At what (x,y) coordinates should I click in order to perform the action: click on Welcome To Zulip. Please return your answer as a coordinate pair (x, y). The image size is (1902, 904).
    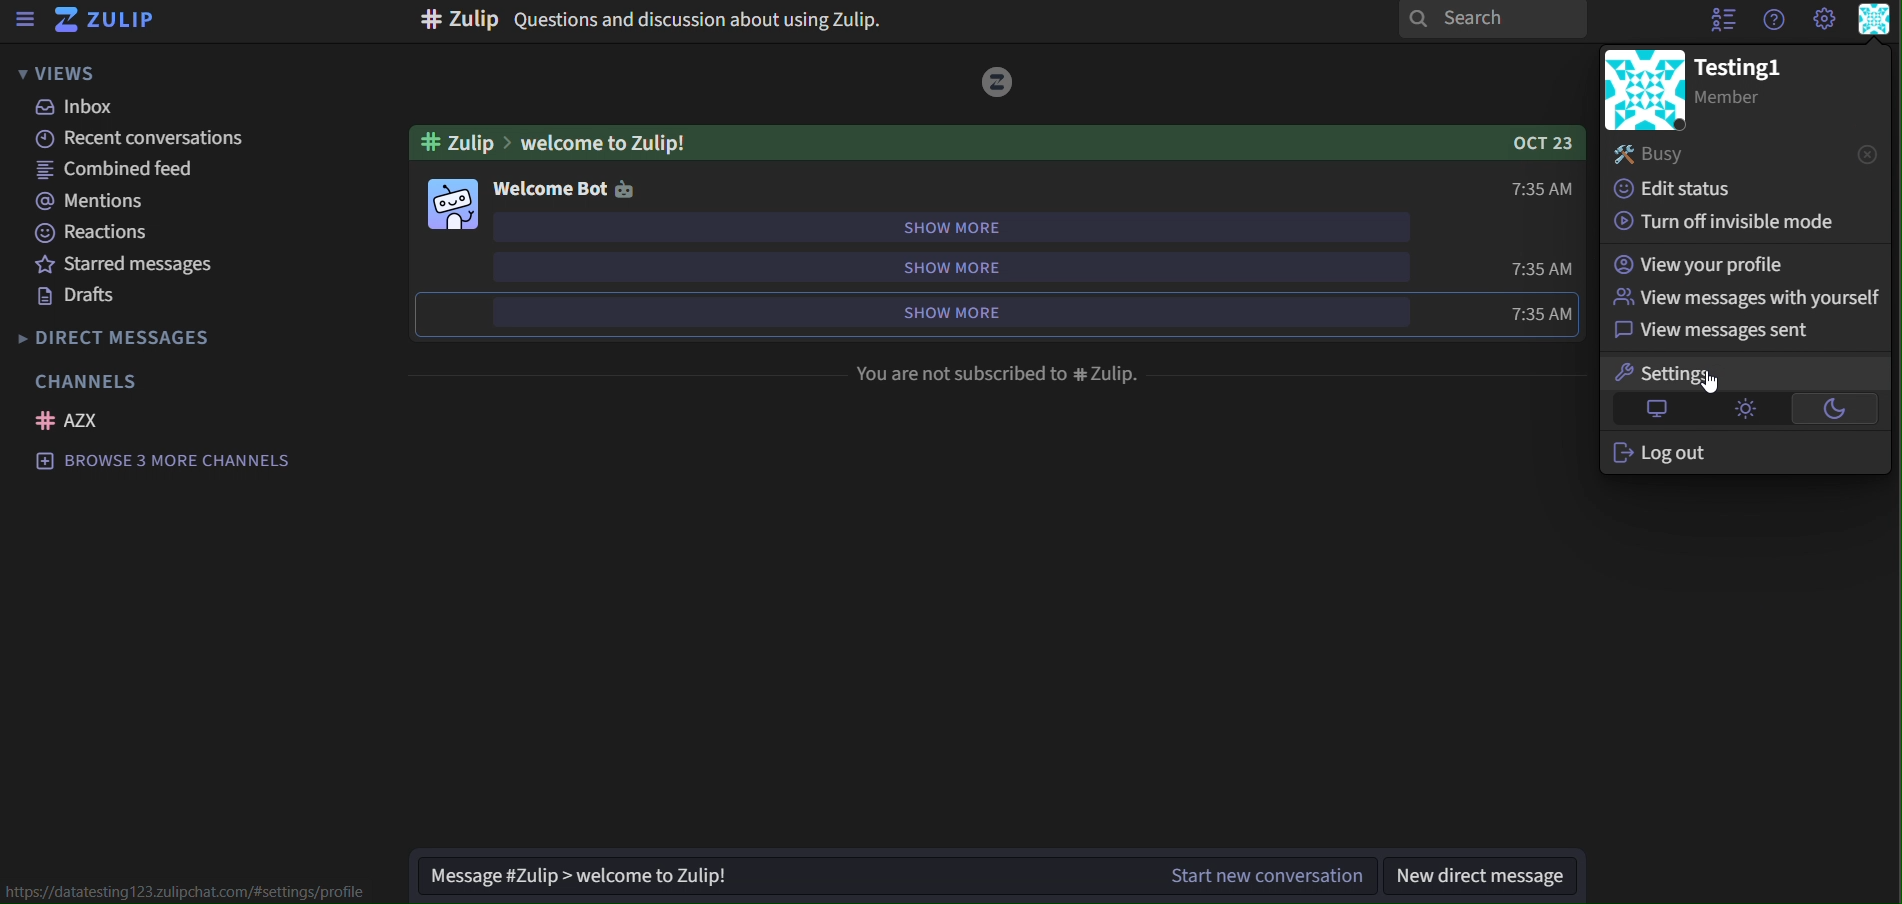
    Looking at the image, I should click on (604, 143).